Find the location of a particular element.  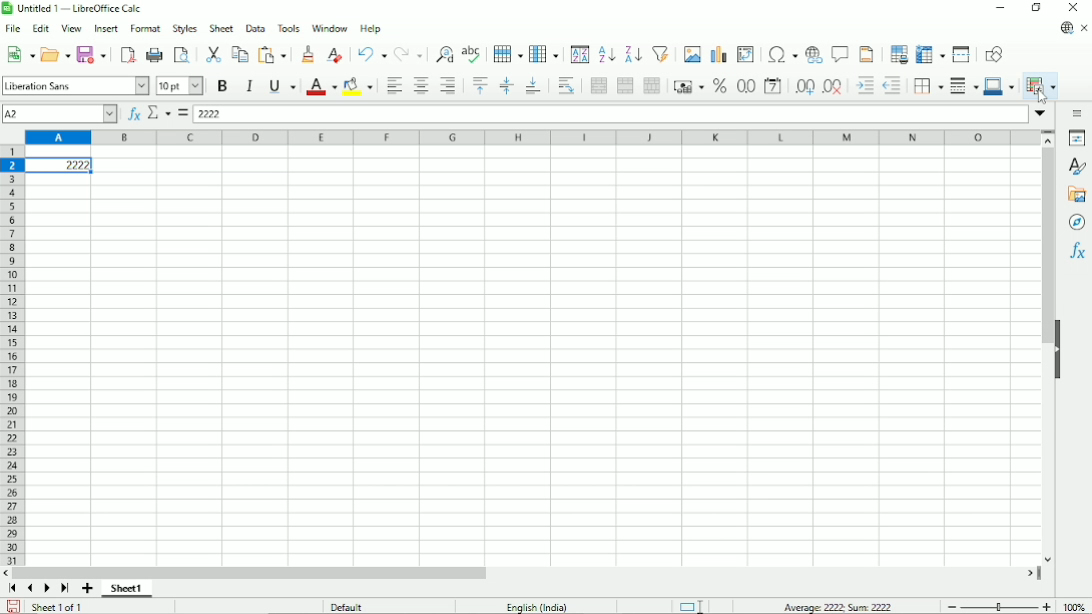

Horizontal scrollbar is located at coordinates (249, 573).